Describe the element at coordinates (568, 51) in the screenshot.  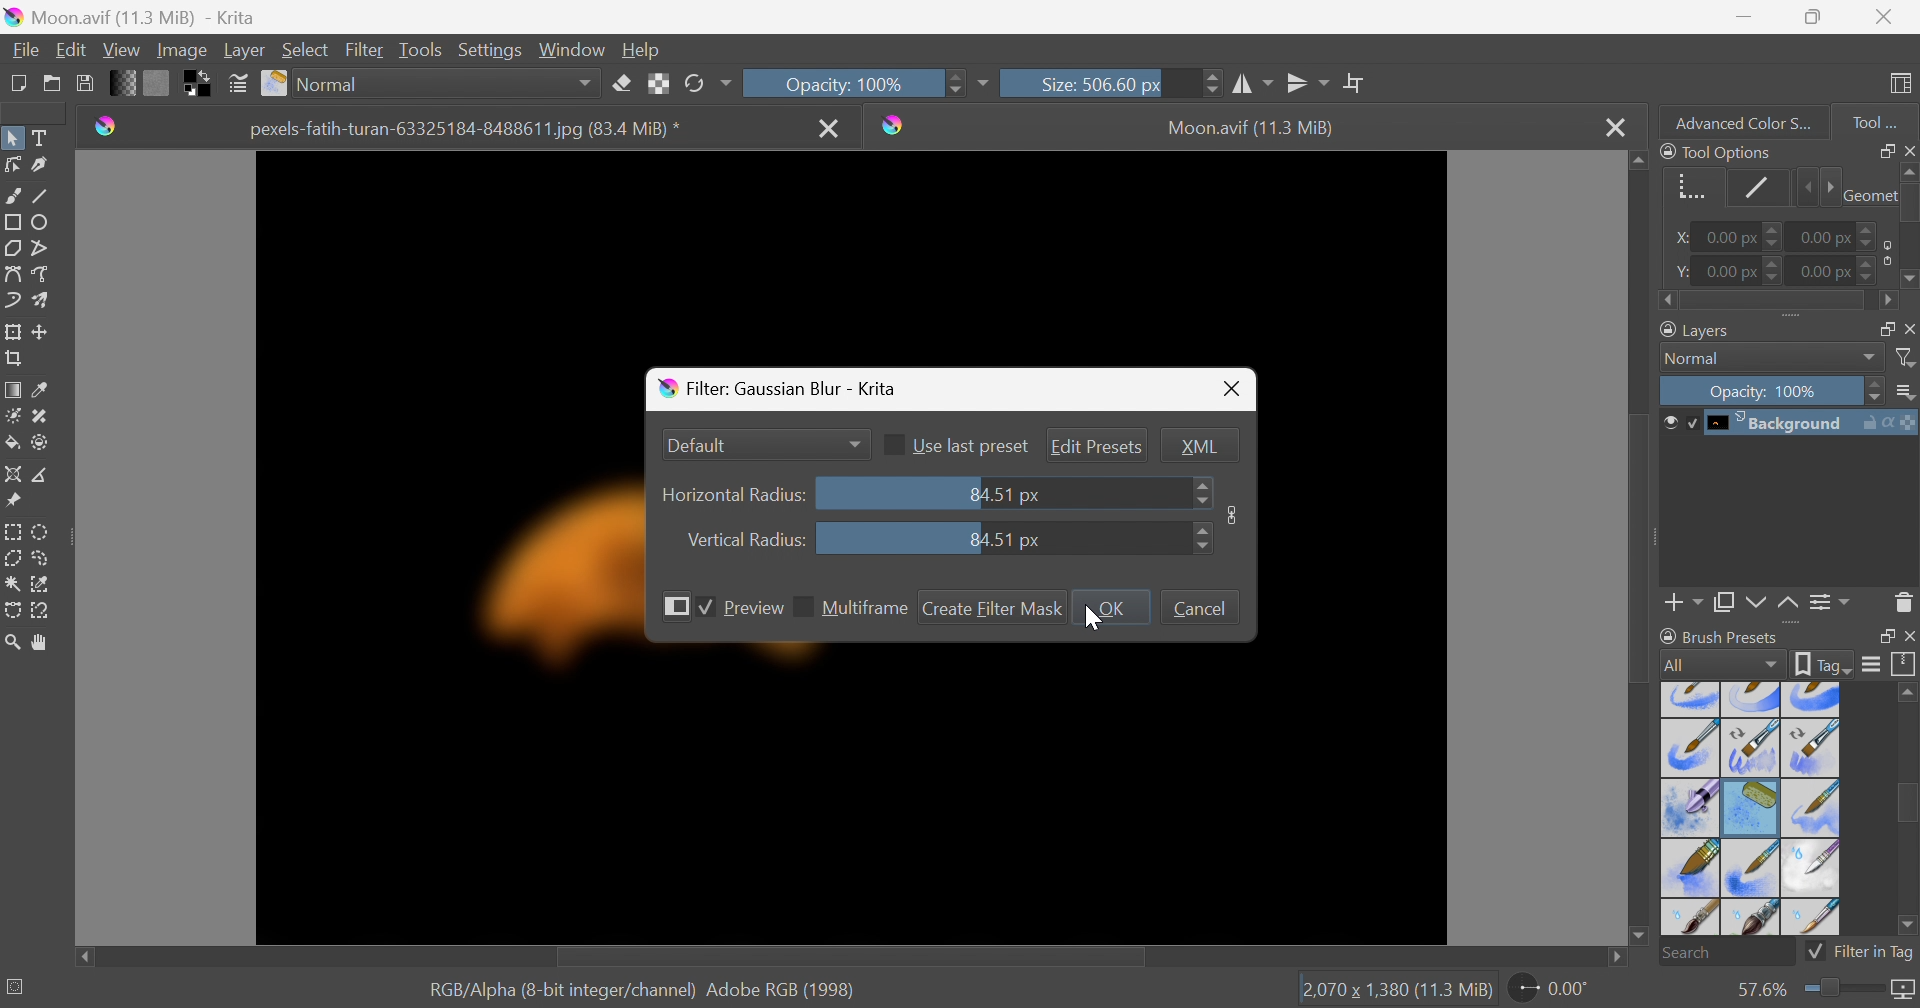
I see `Window` at that location.